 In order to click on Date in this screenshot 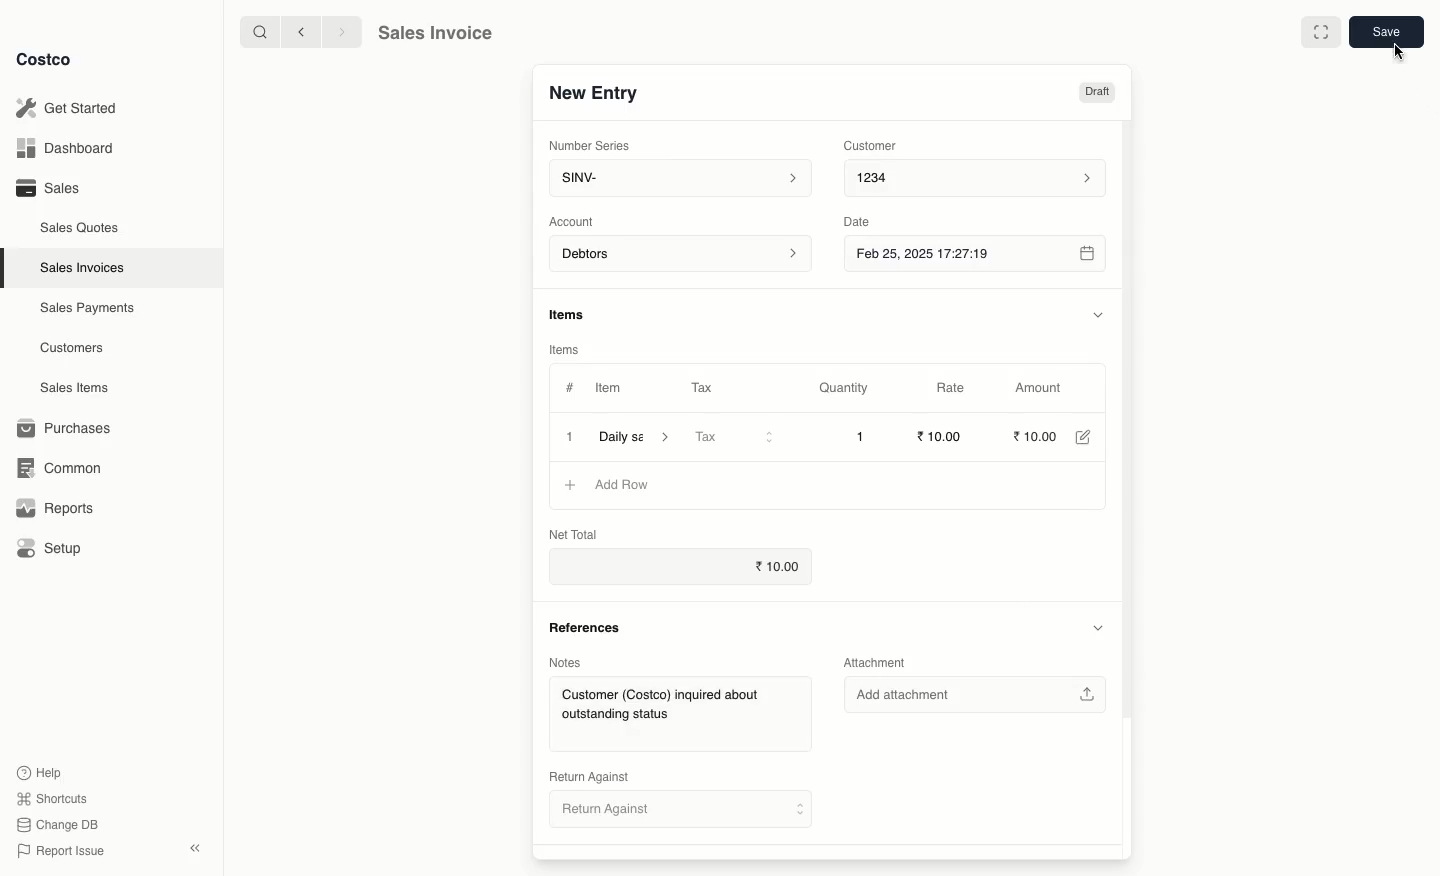, I will do `click(866, 224)`.